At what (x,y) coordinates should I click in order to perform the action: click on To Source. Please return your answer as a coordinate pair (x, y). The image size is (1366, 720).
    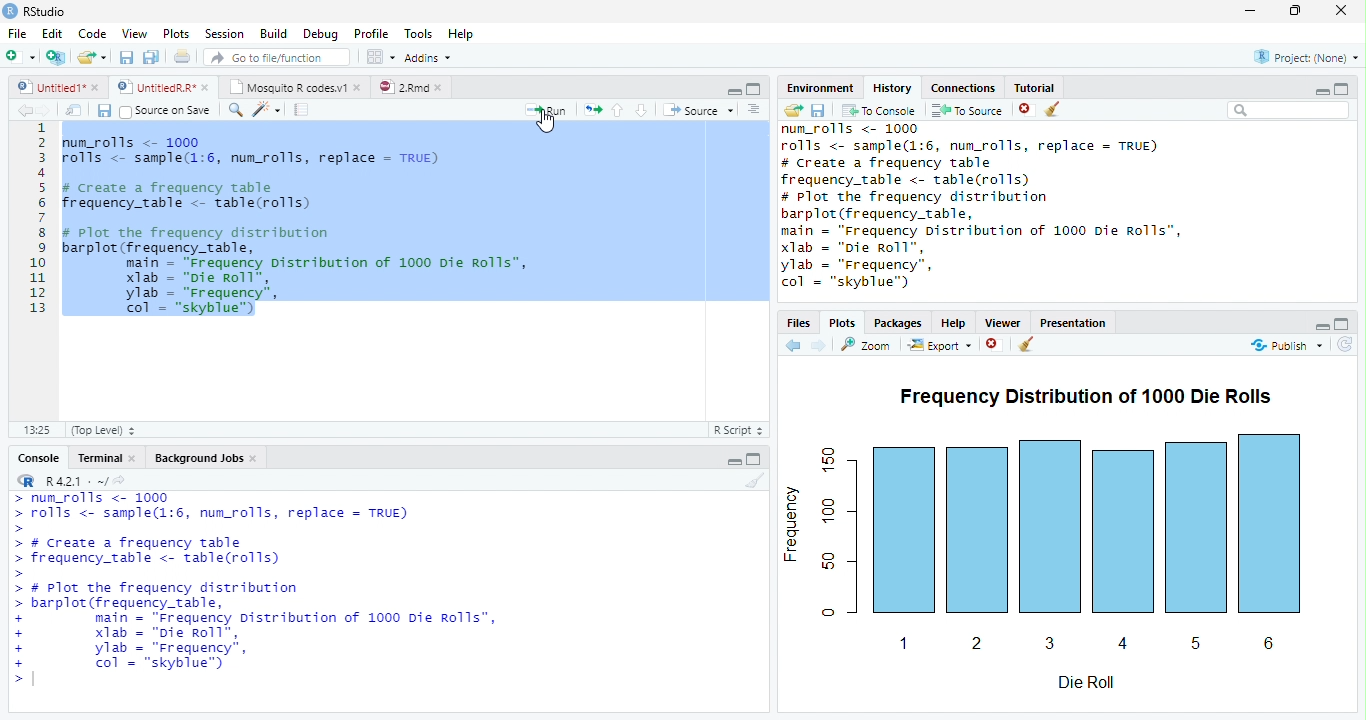
    Looking at the image, I should click on (967, 110).